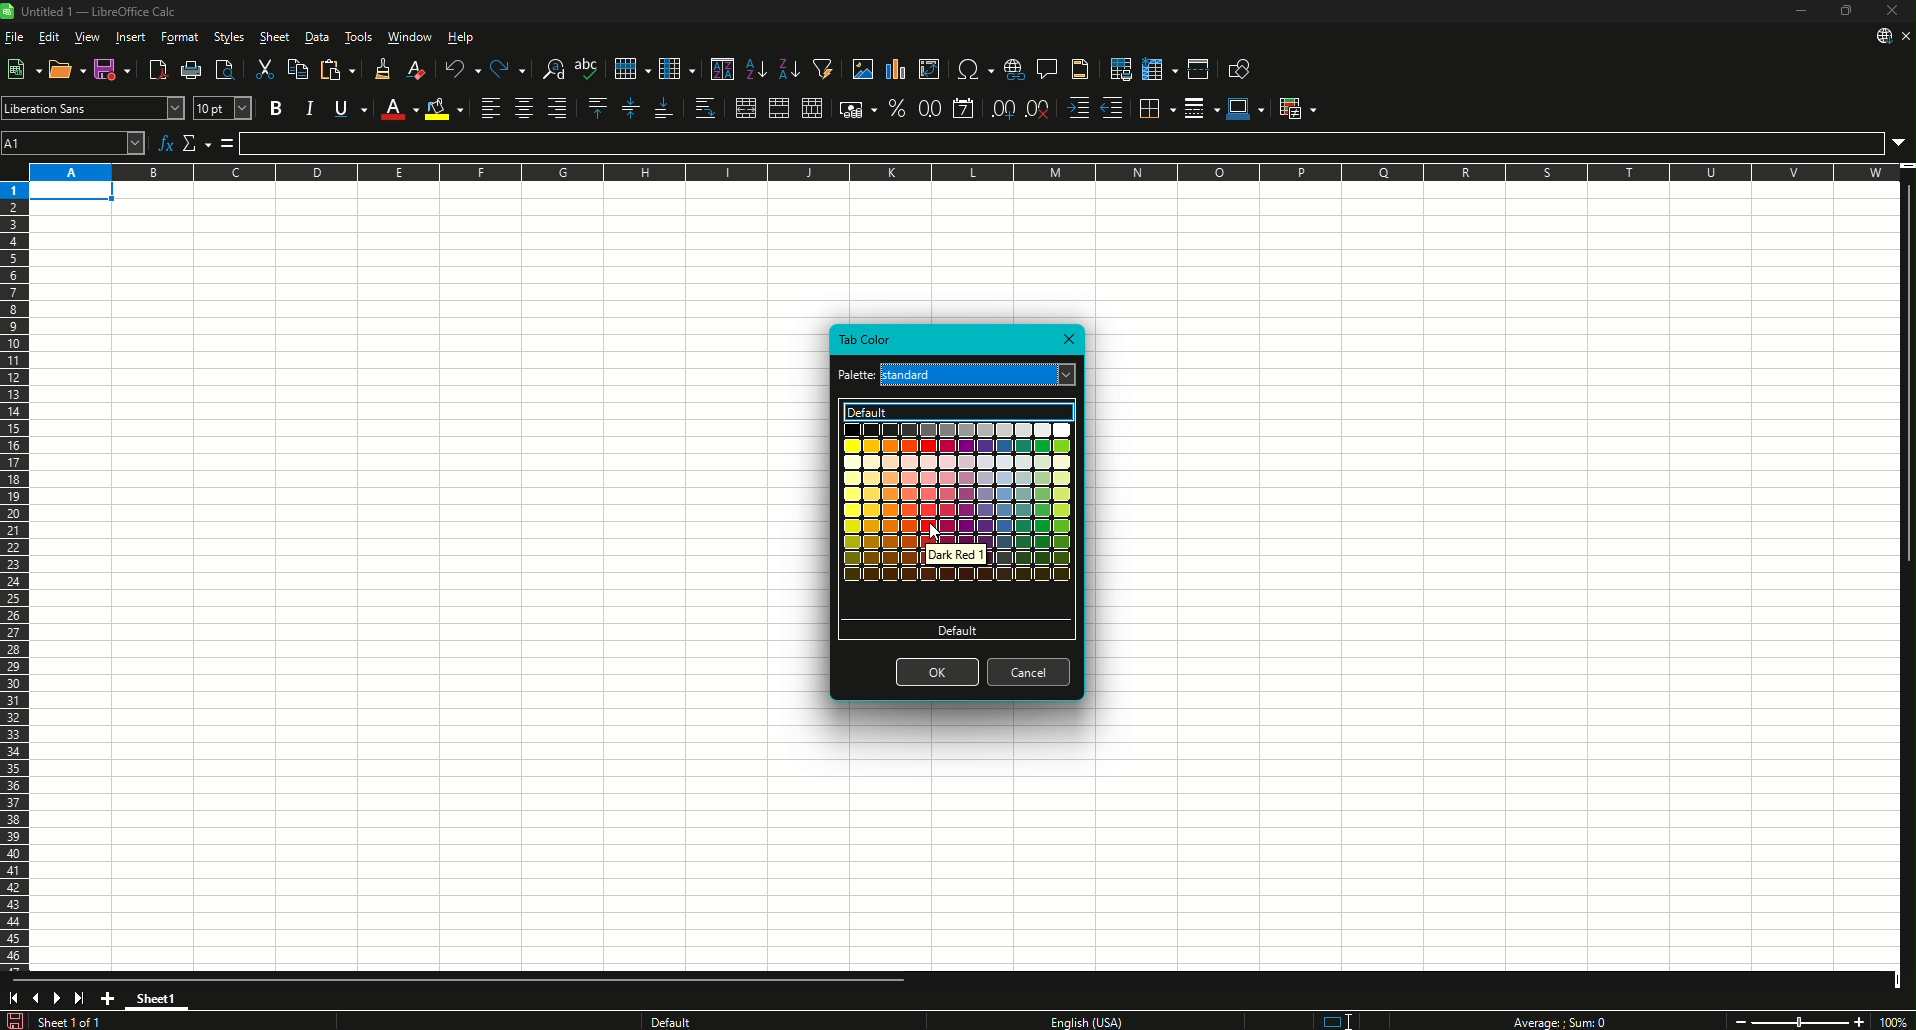  I want to click on Headers and Footers, so click(1082, 69).